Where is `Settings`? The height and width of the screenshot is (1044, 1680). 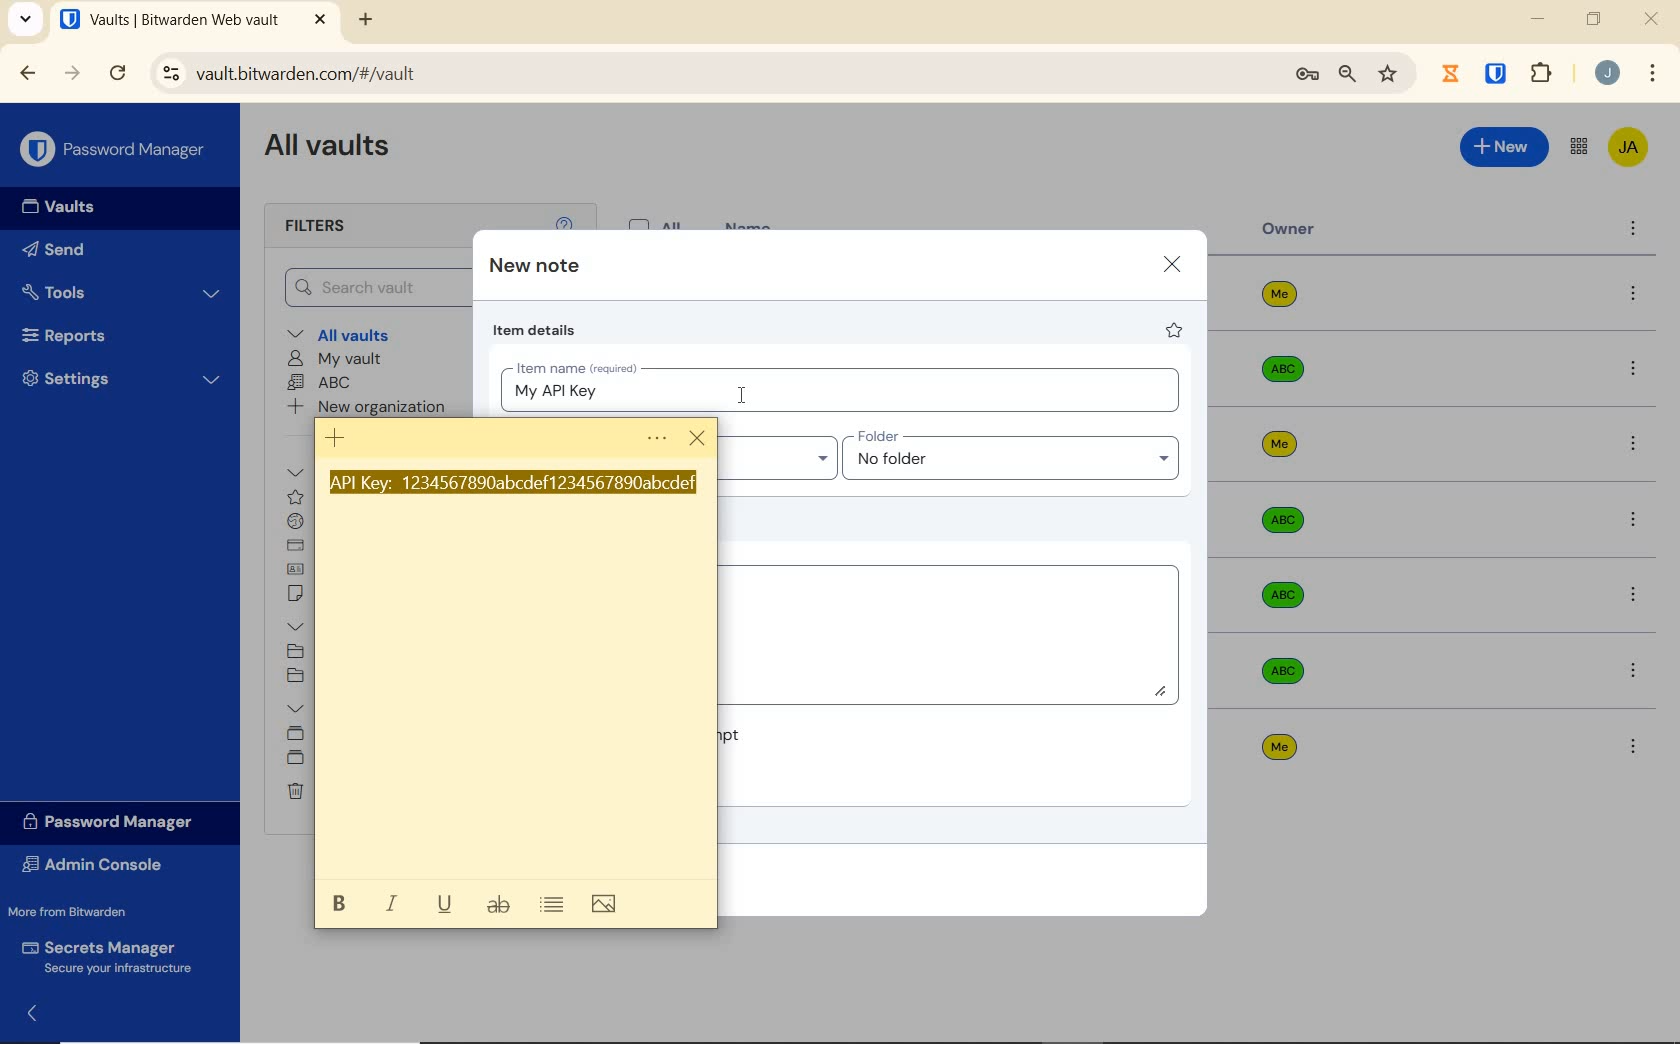
Settings is located at coordinates (123, 383).